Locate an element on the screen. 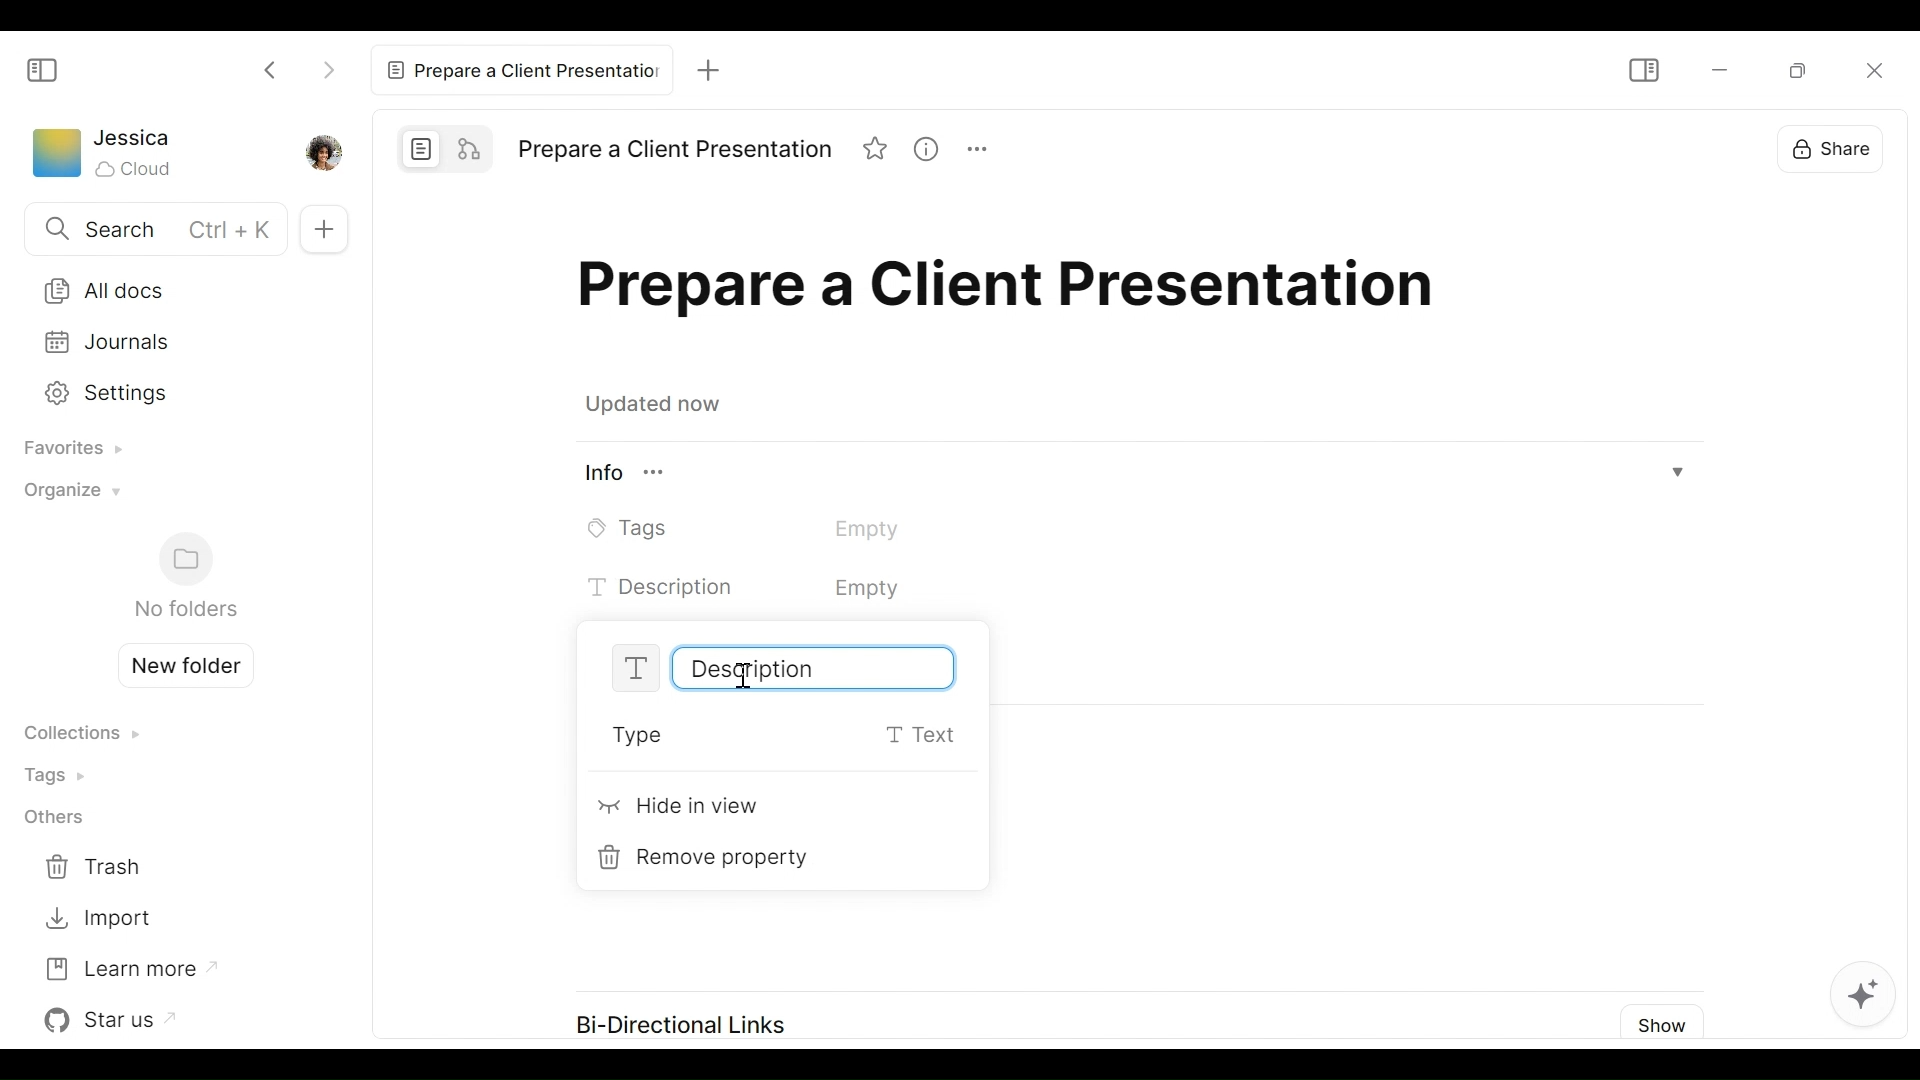 This screenshot has height=1080, width=1920. Title is located at coordinates (1015, 292).